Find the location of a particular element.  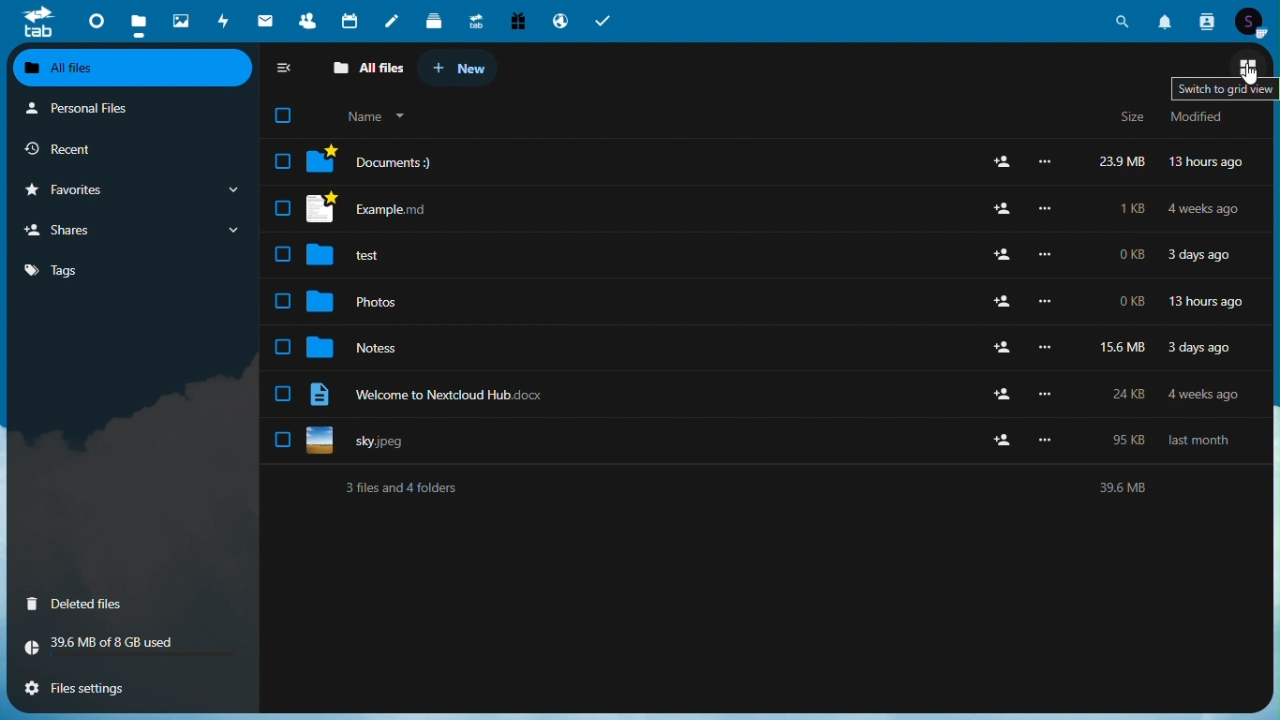

checkbox is located at coordinates (280, 440).